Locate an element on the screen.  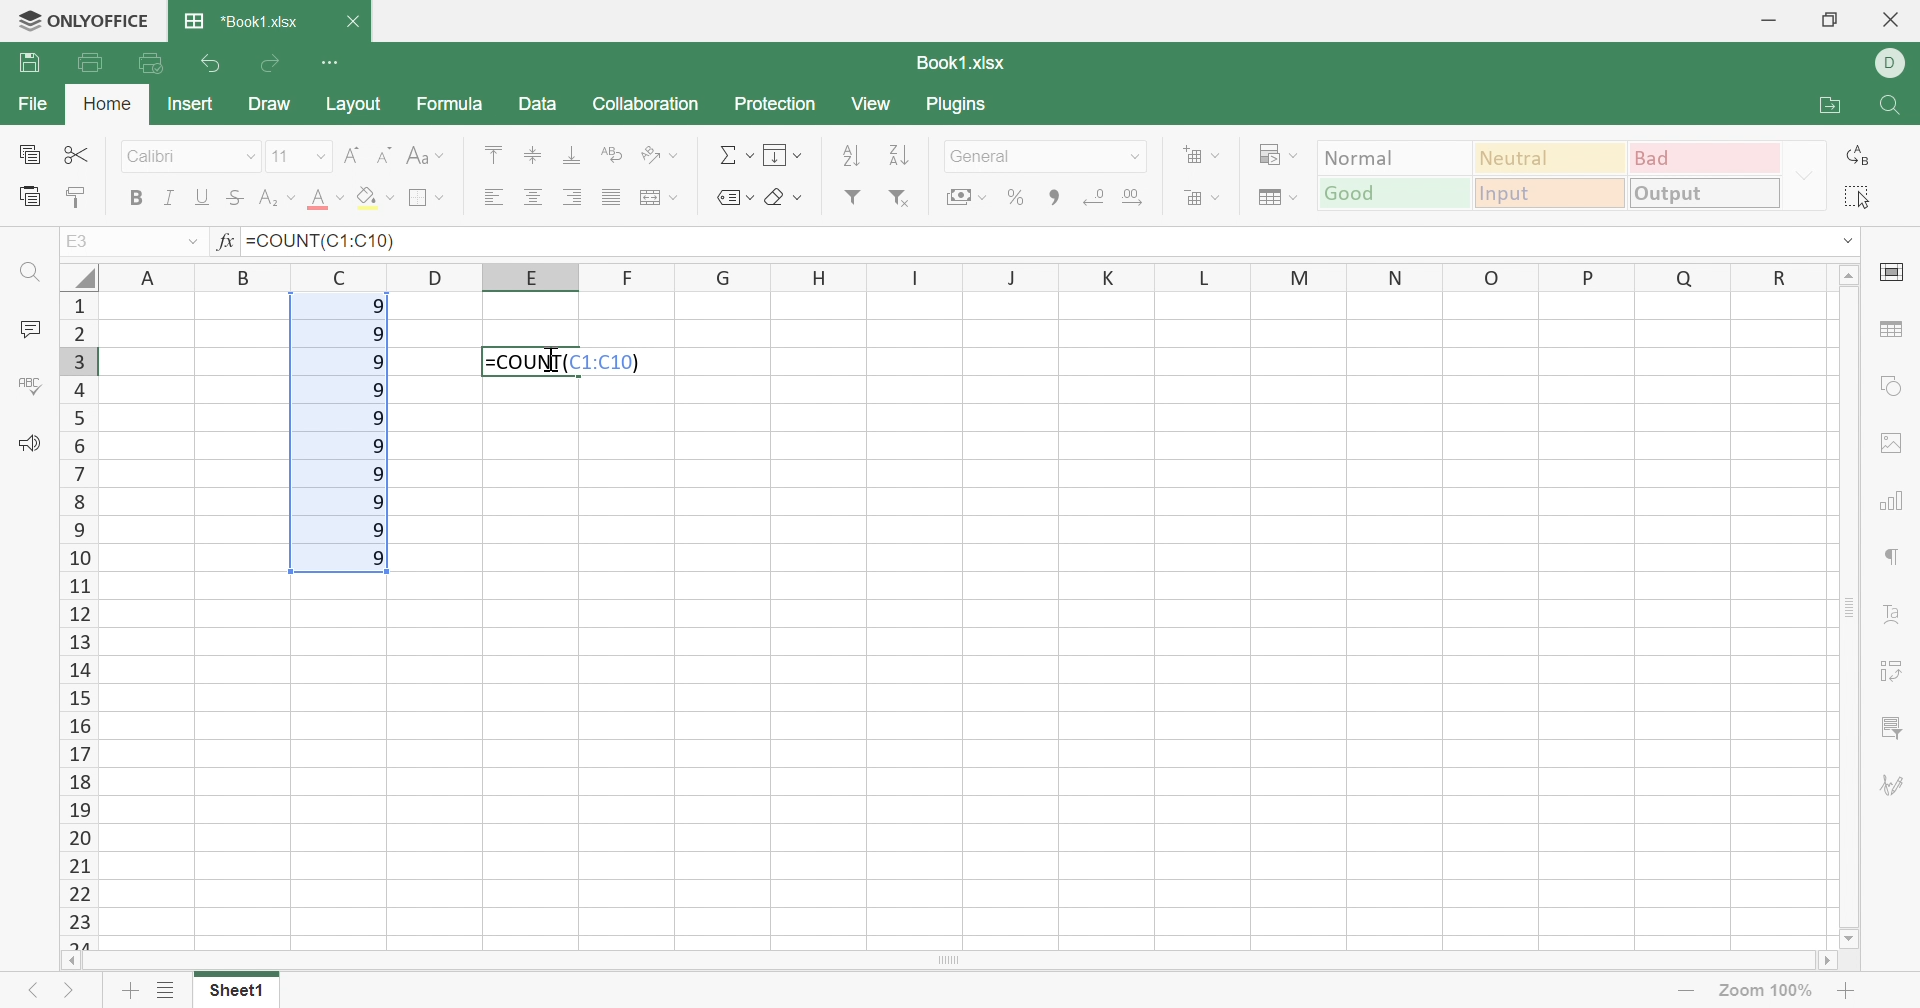
=COUNT(C1:C10) is located at coordinates (567, 361).